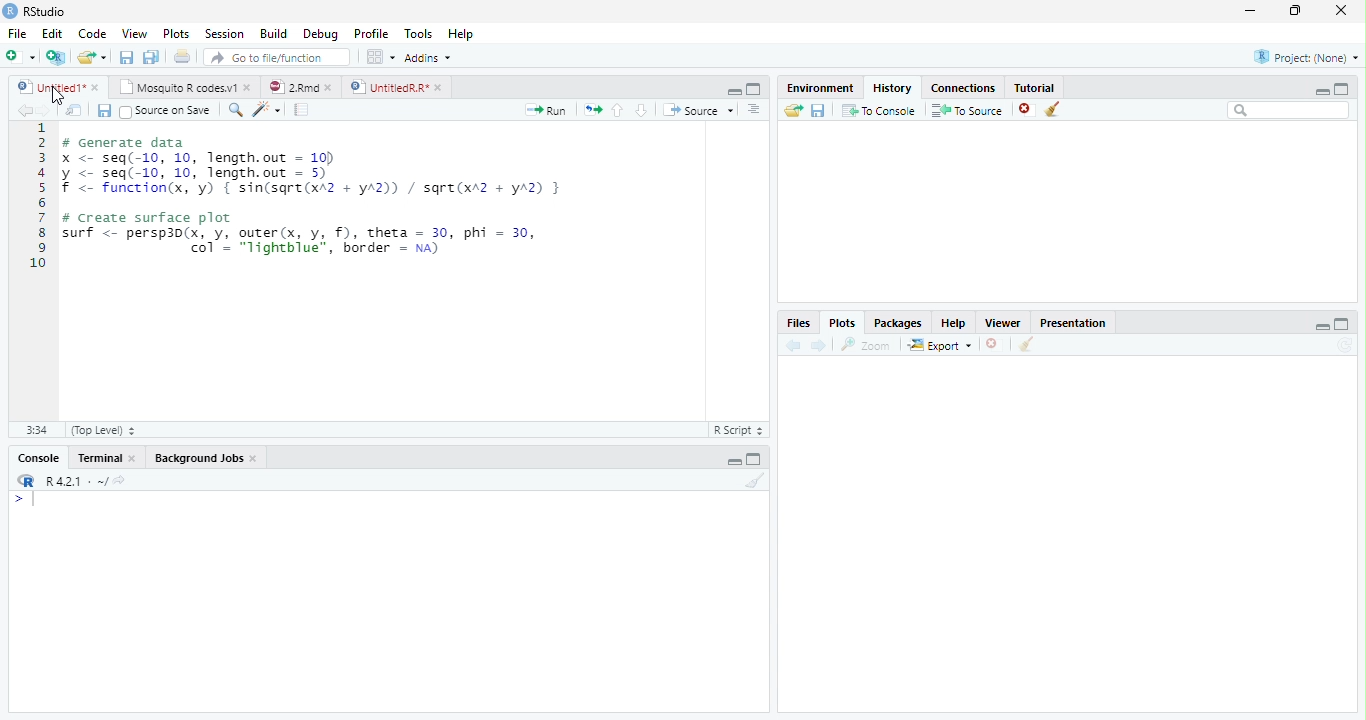 This screenshot has width=1366, height=720. What do you see at coordinates (99, 458) in the screenshot?
I see `Terminal` at bounding box center [99, 458].